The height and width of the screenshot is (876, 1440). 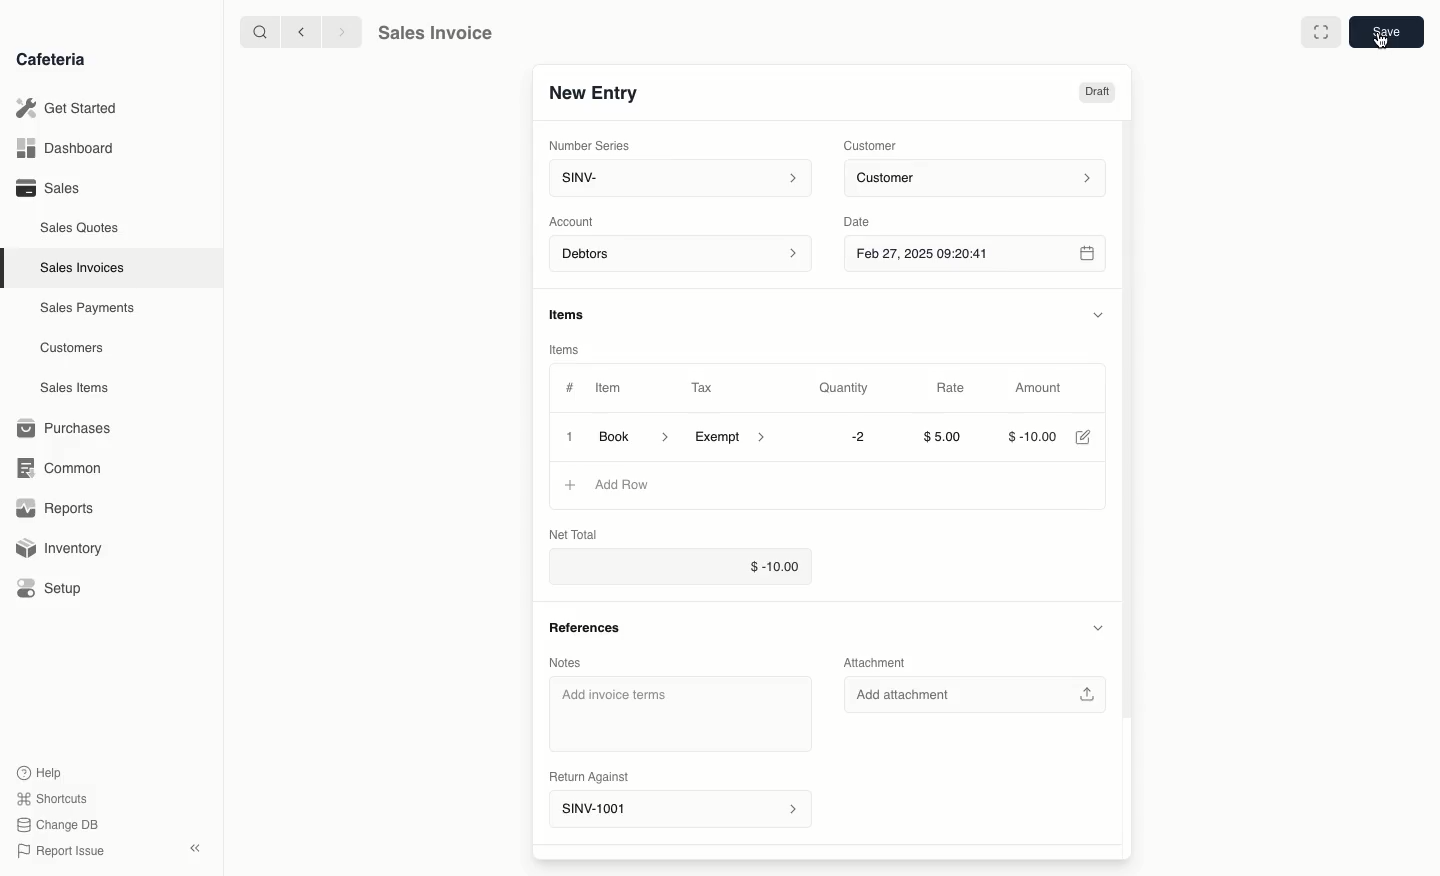 I want to click on Customers, so click(x=72, y=349).